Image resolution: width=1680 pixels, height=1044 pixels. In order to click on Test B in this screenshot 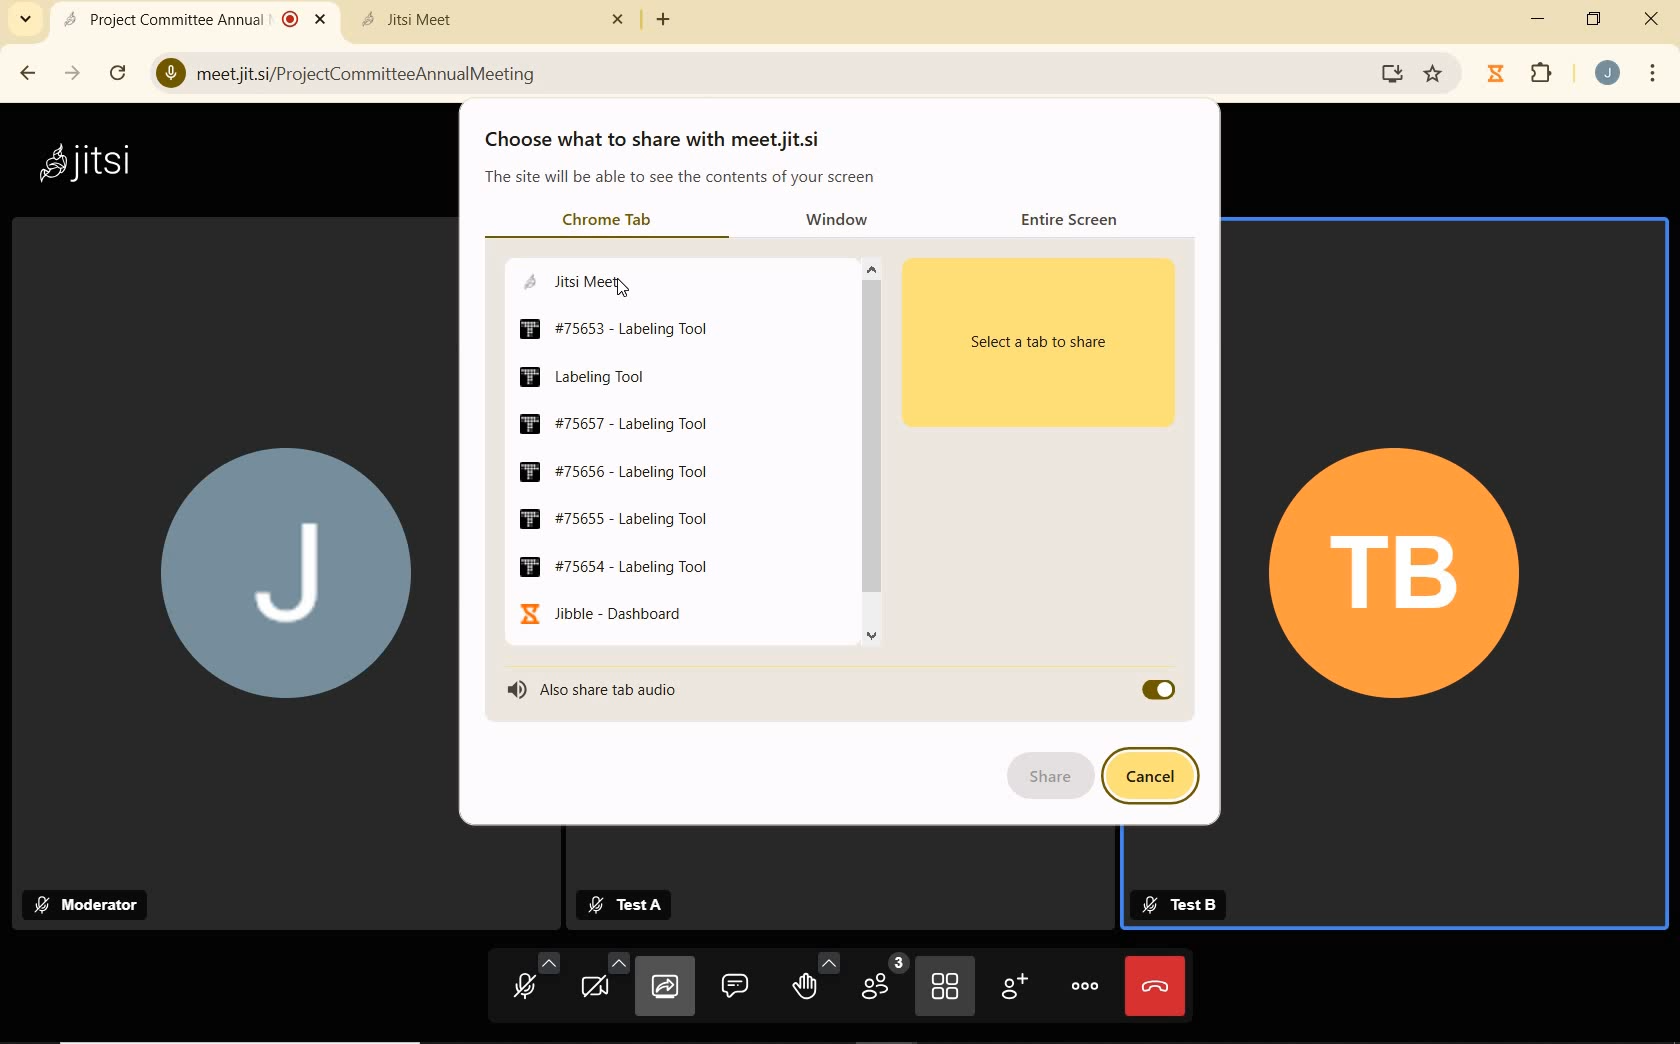, I will do `click(1178, 905)`.